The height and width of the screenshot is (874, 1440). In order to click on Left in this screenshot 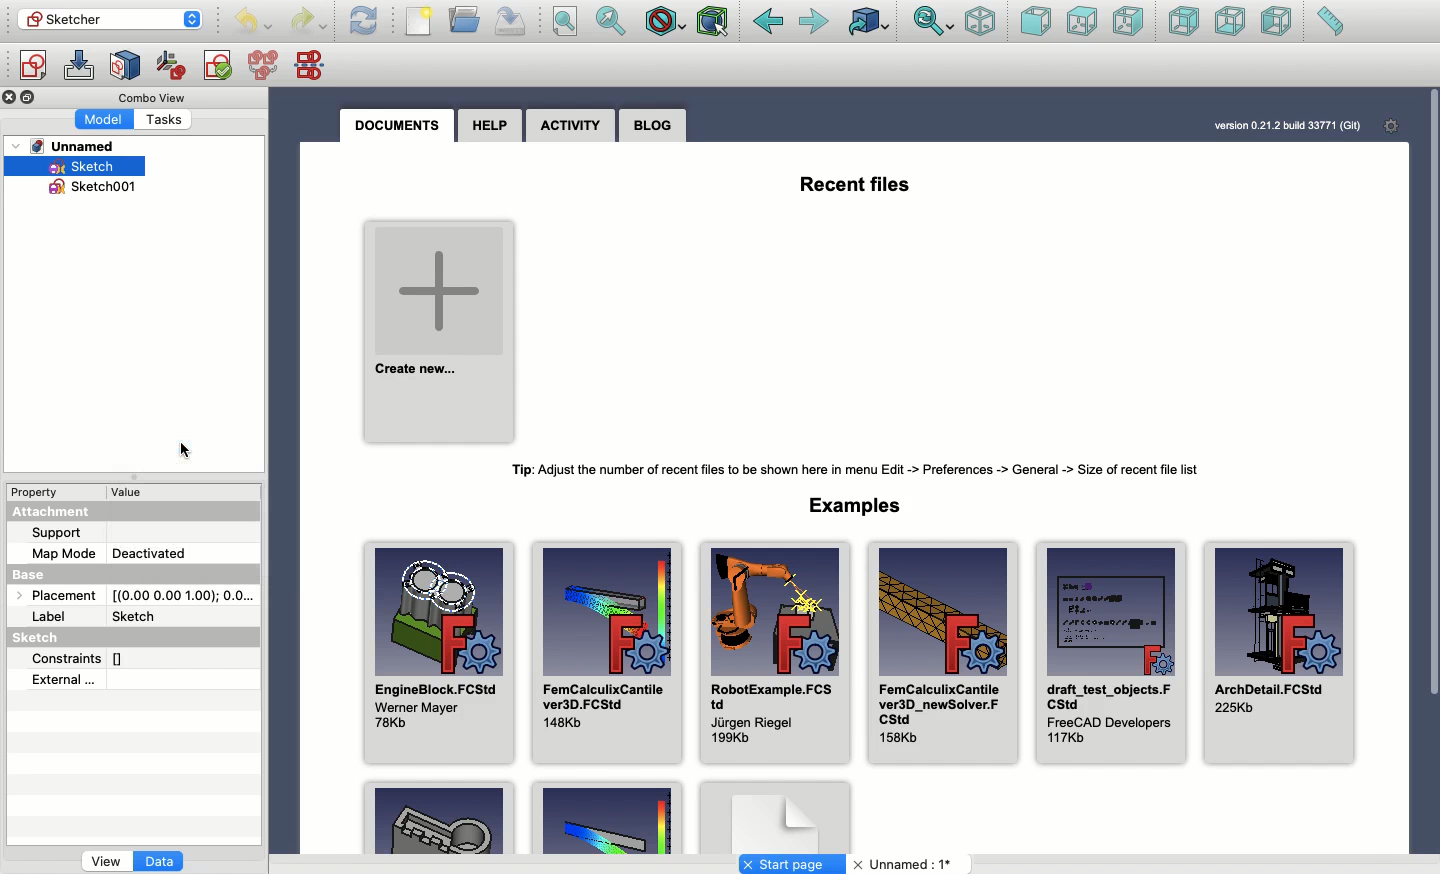, I will do `click(1278, 21)`.